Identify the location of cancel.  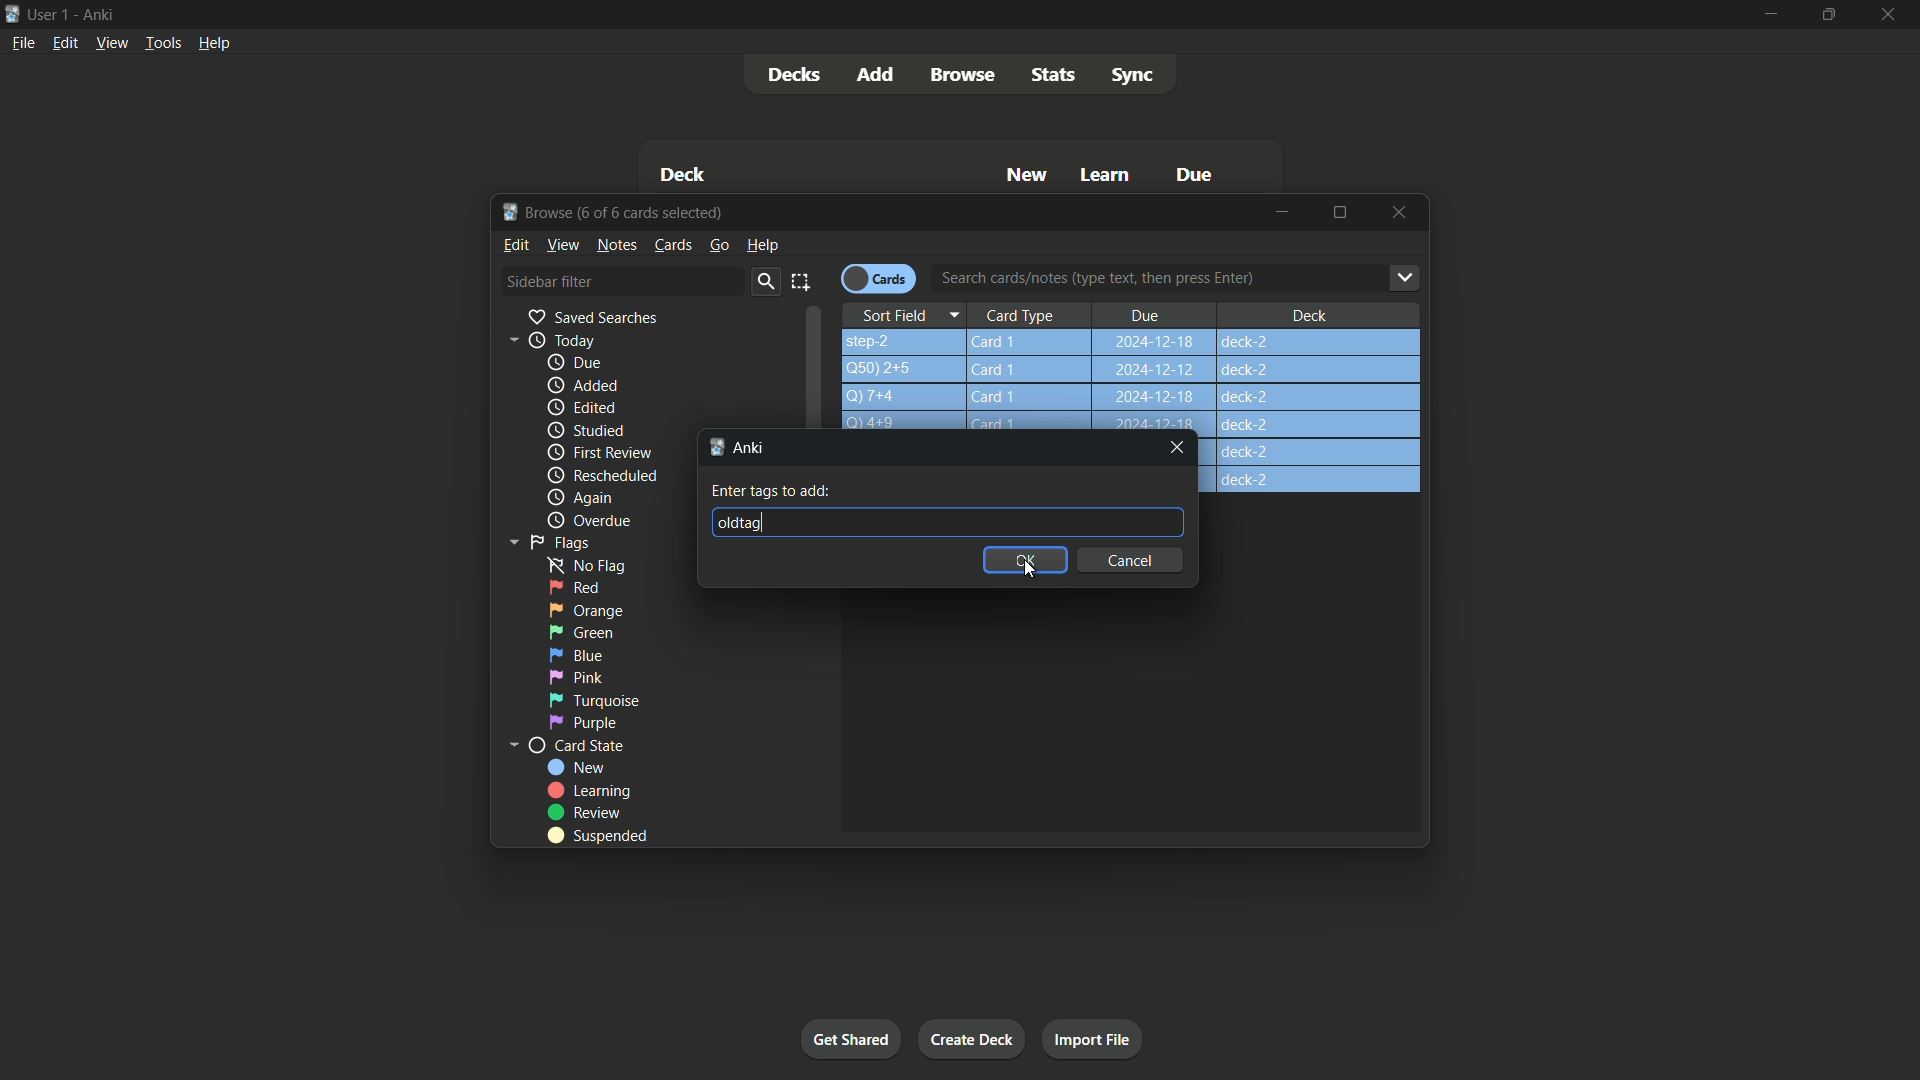
(1136, 560).